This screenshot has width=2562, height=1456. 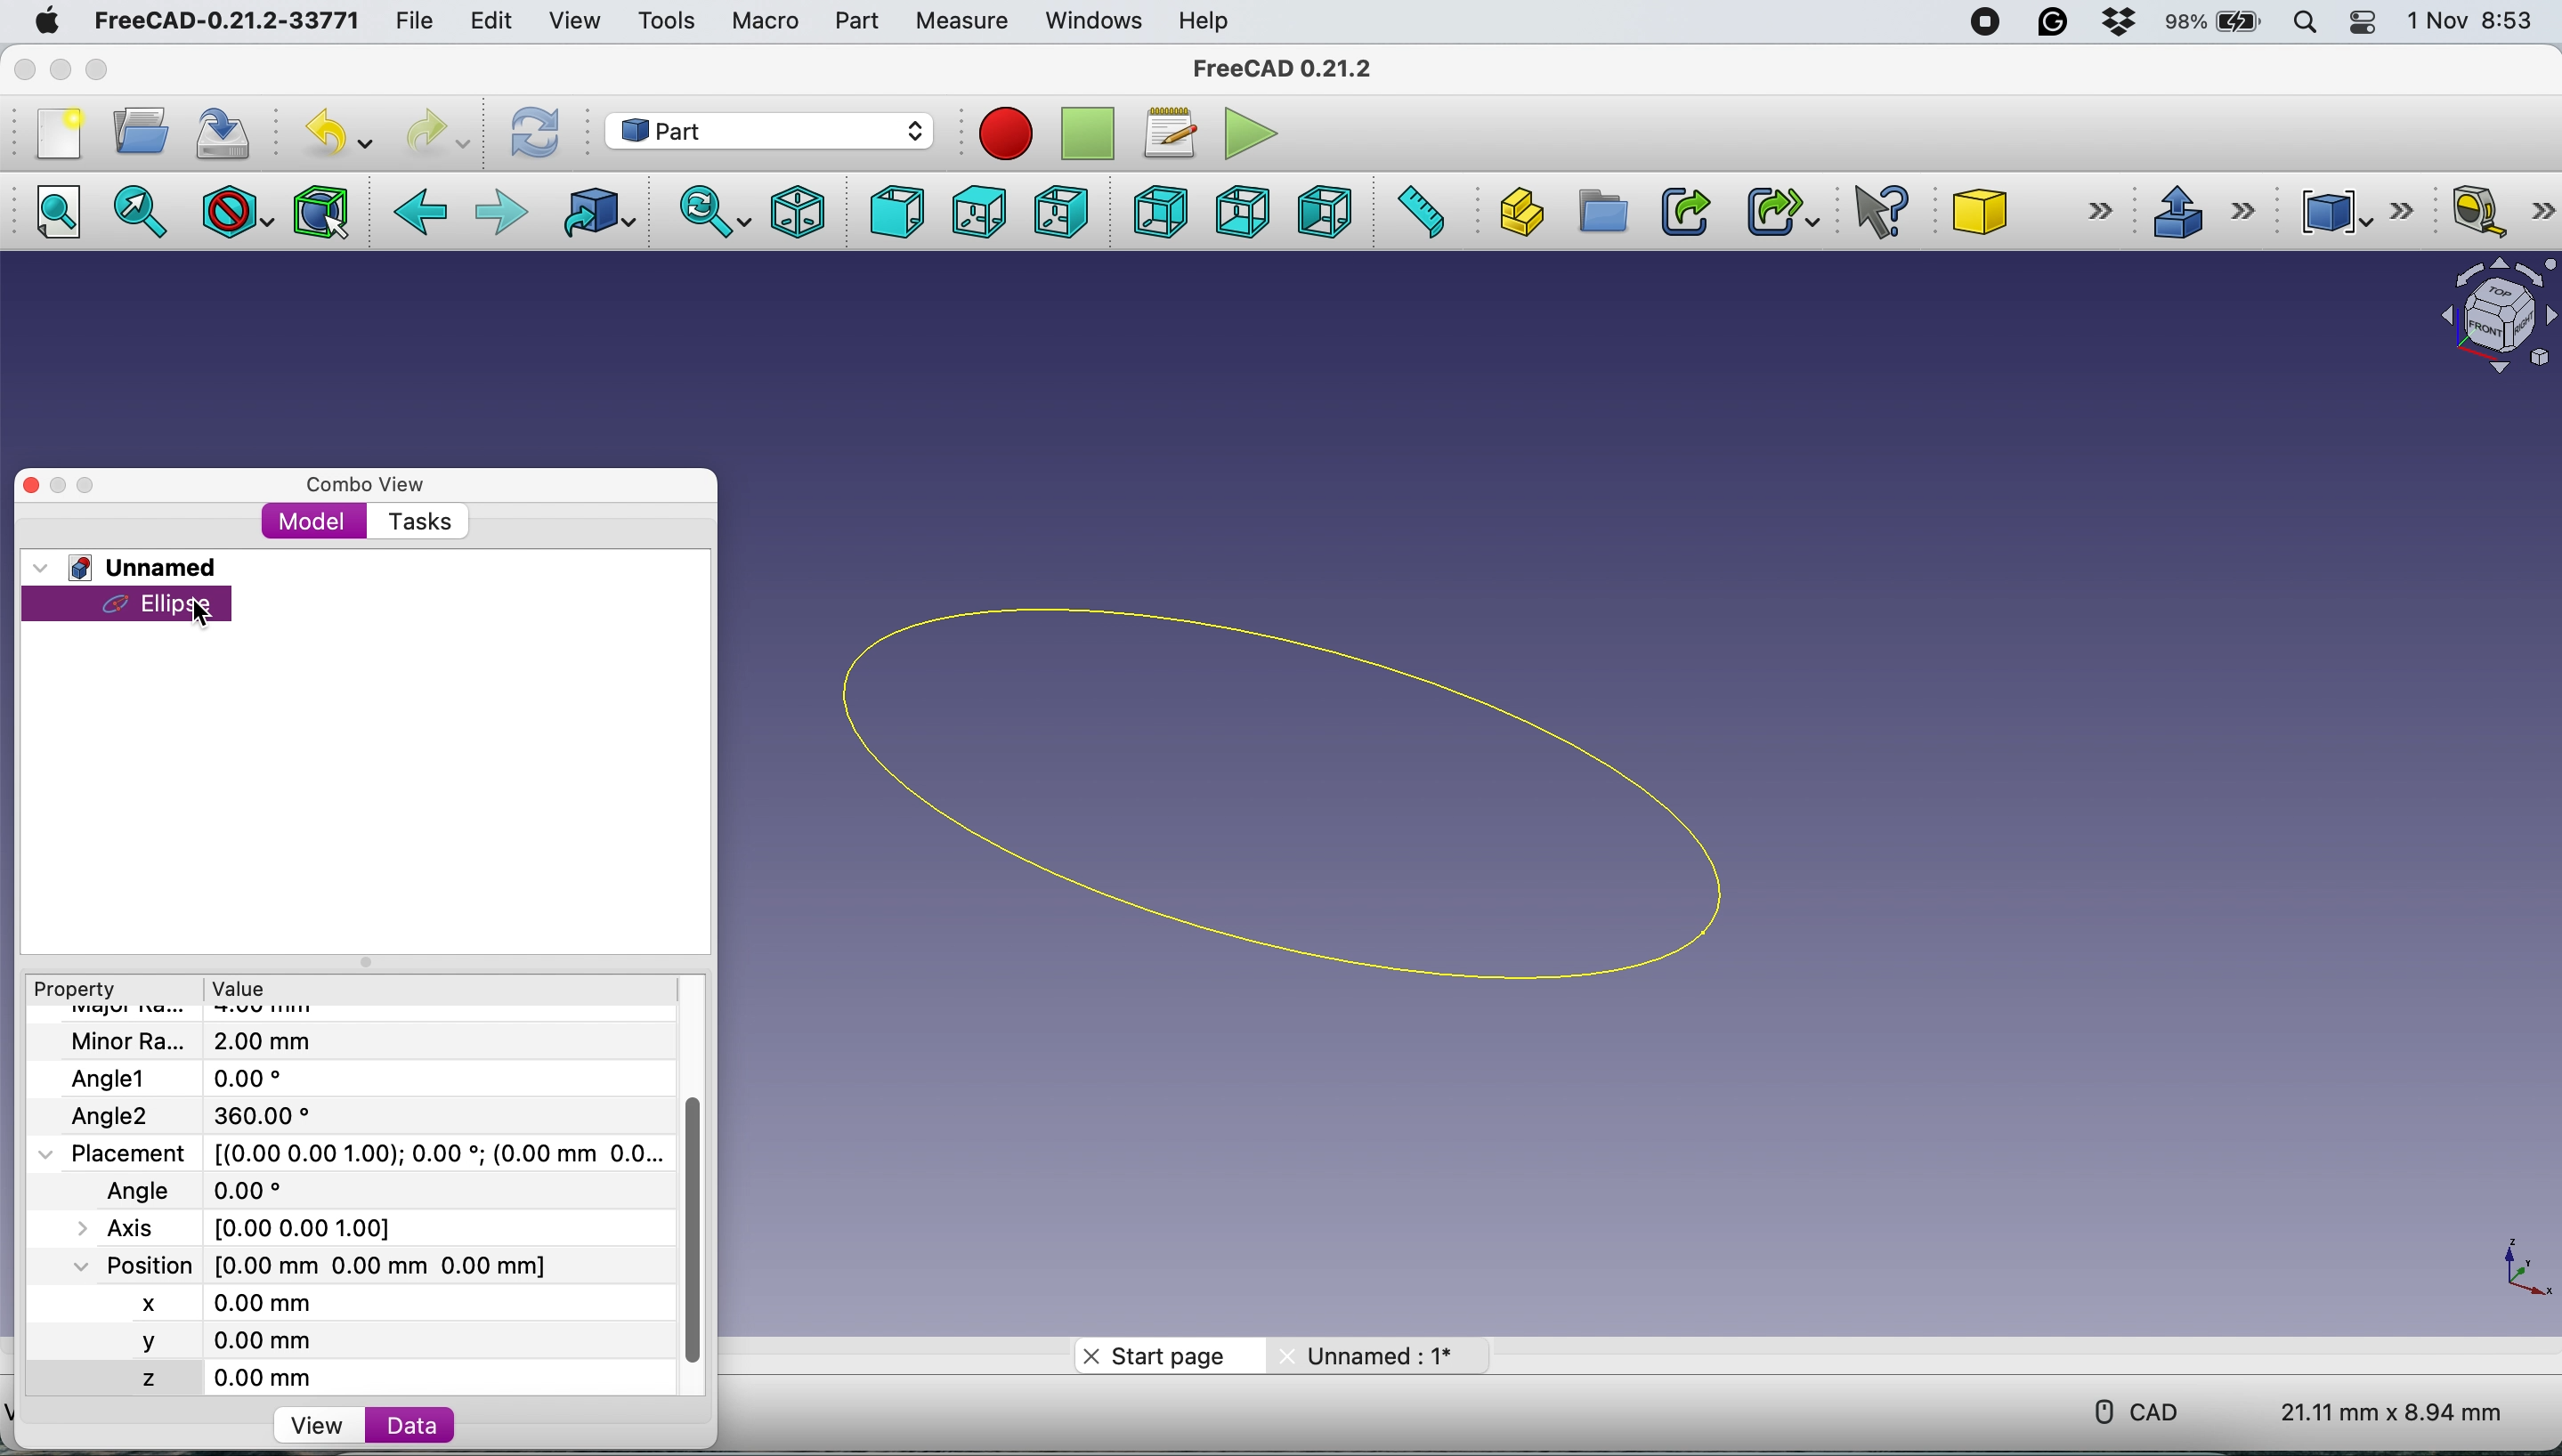 What do you see at coordinates (2359, 23) in the screenshot?
I see `control center` at bounding box center [2359, 23].